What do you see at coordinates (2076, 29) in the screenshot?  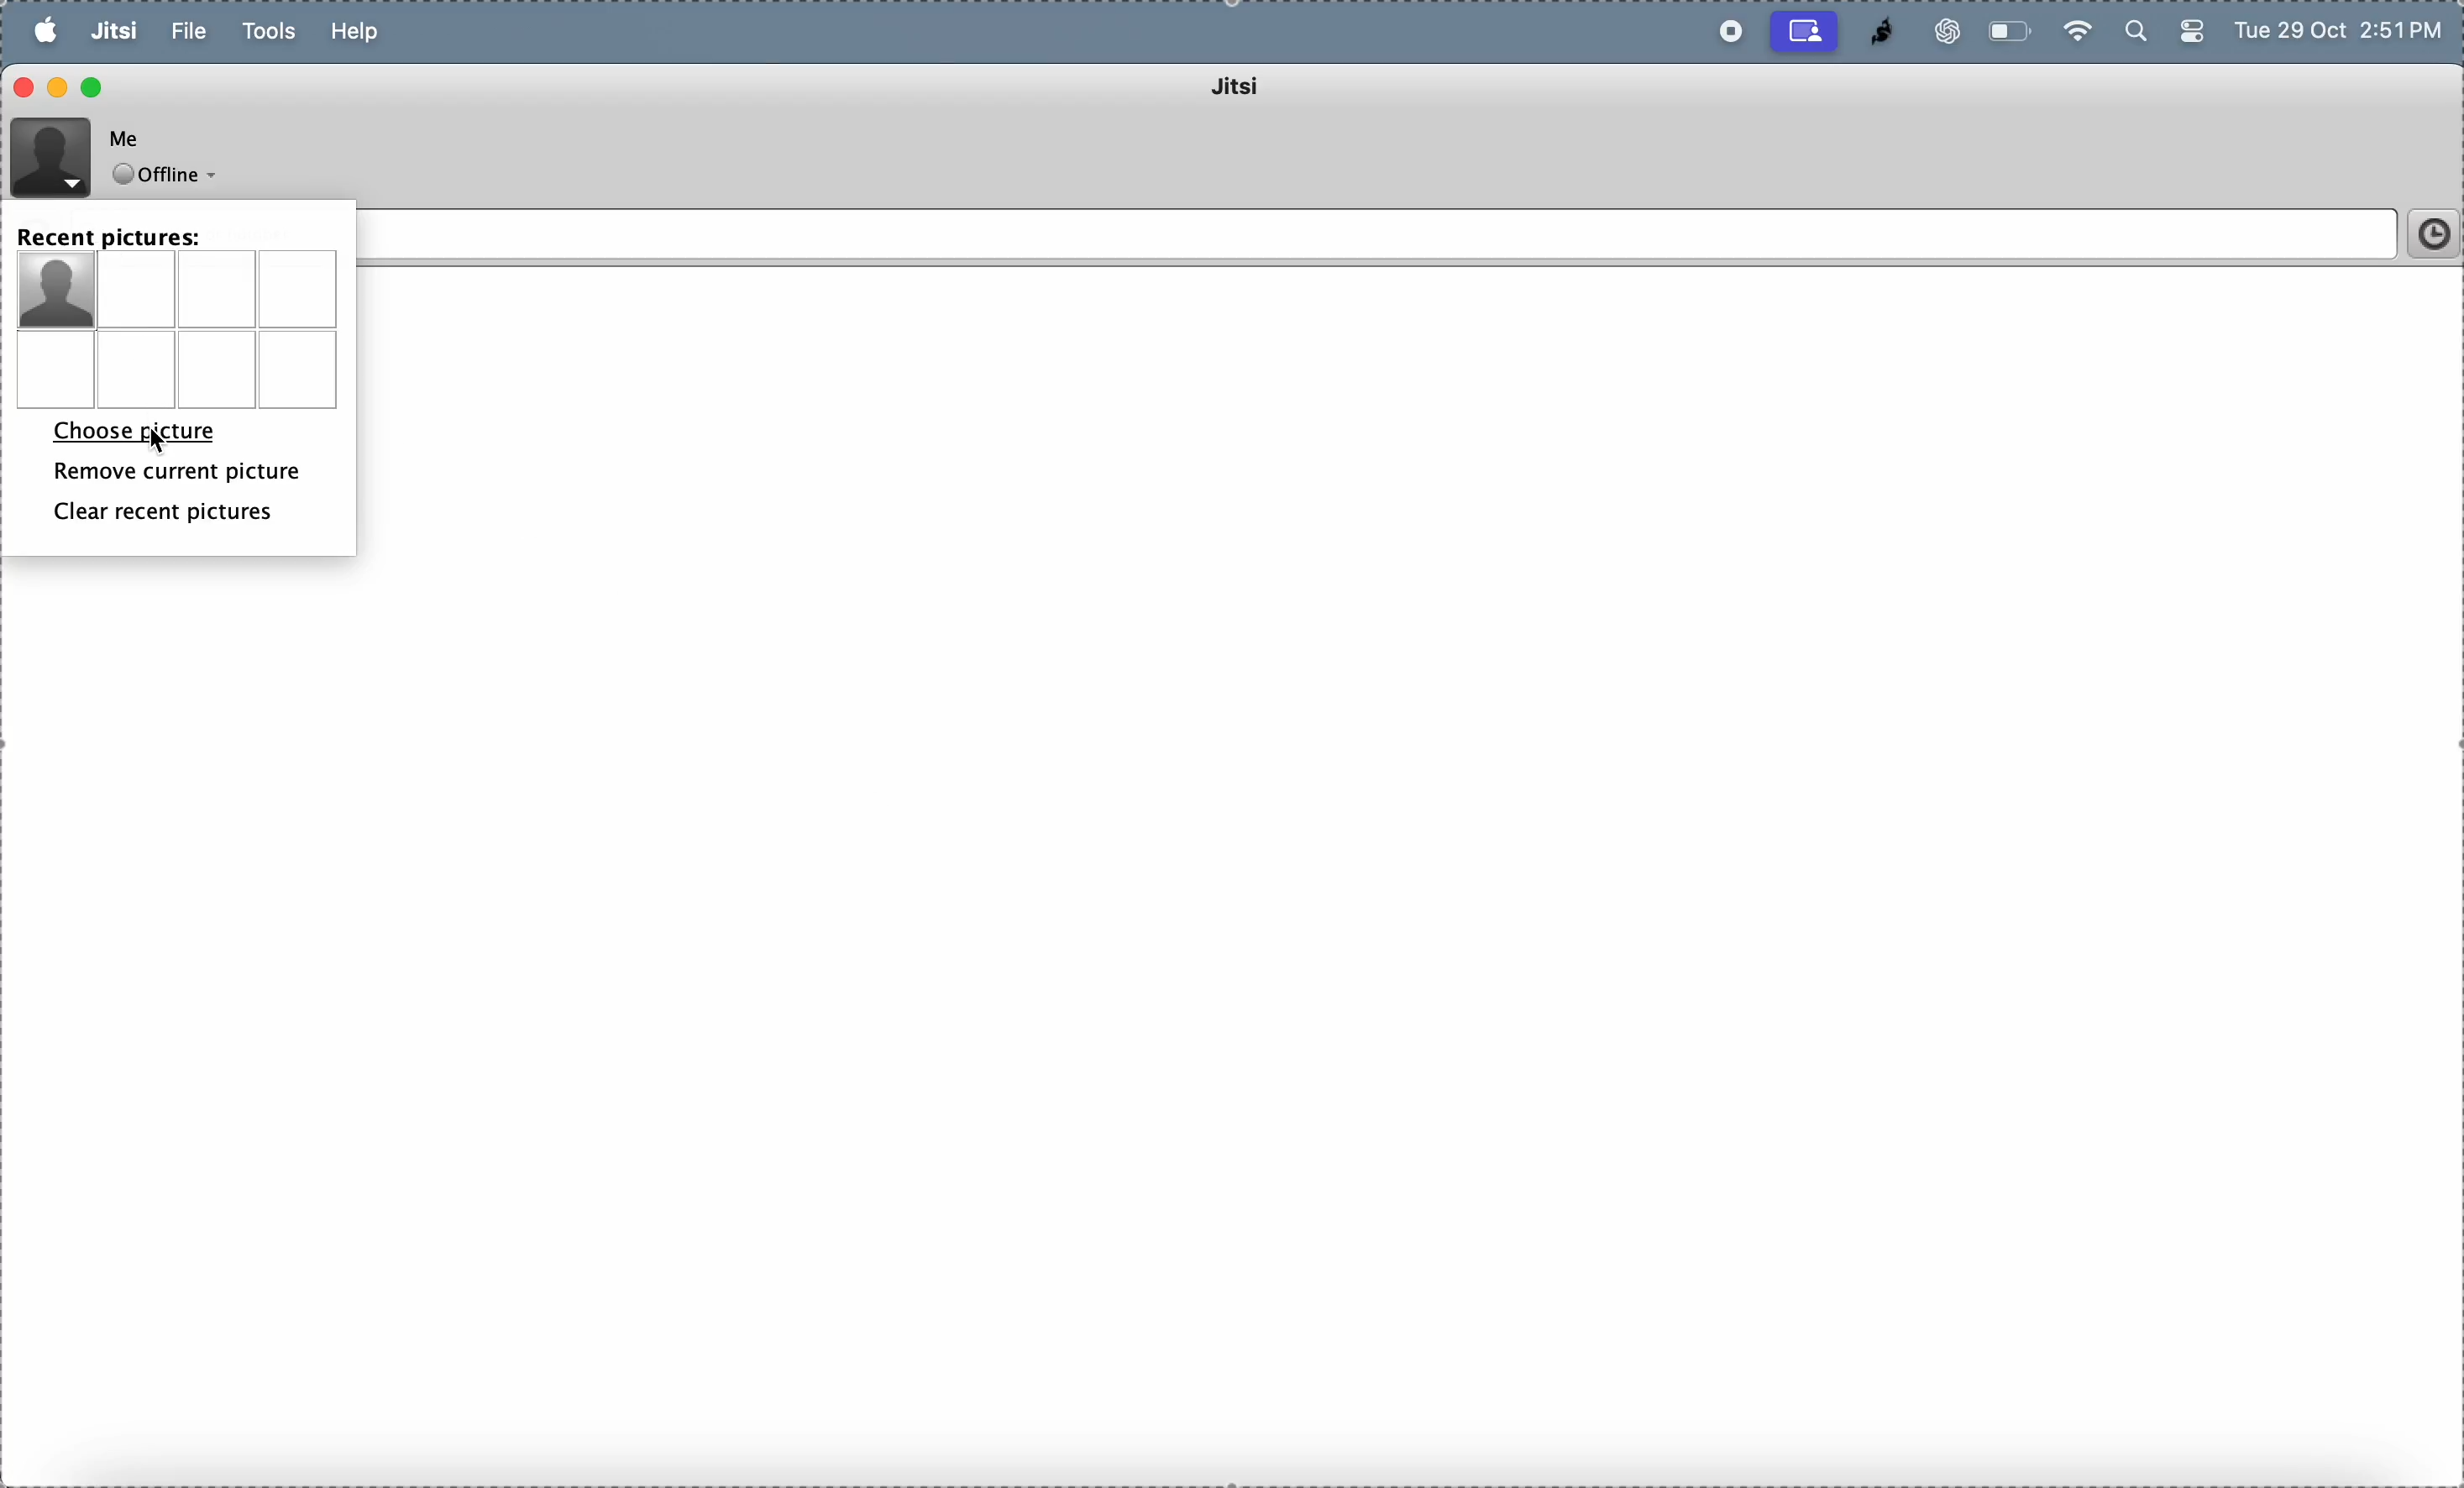 I see `wifi` at bounding box center [2076, 29].